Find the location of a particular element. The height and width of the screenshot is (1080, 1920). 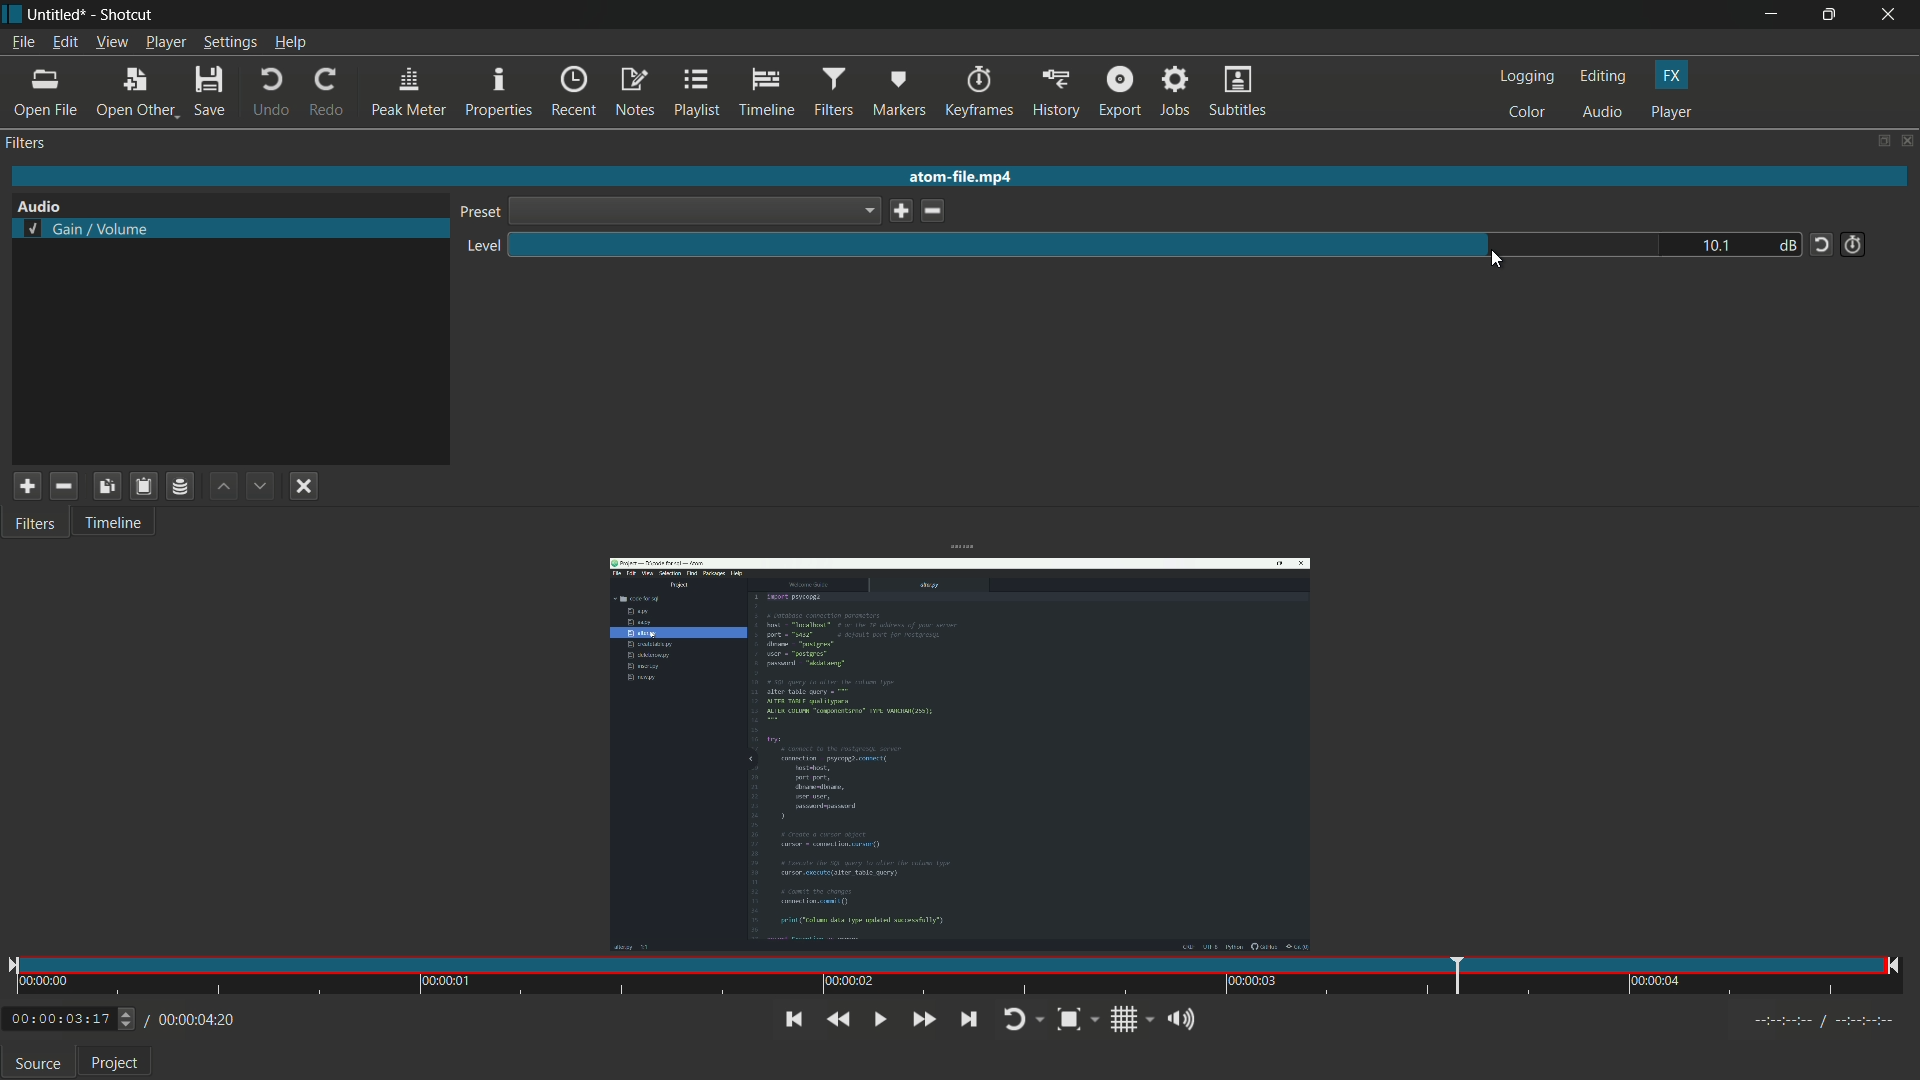

Timeline is located at coordinates (122, 526).